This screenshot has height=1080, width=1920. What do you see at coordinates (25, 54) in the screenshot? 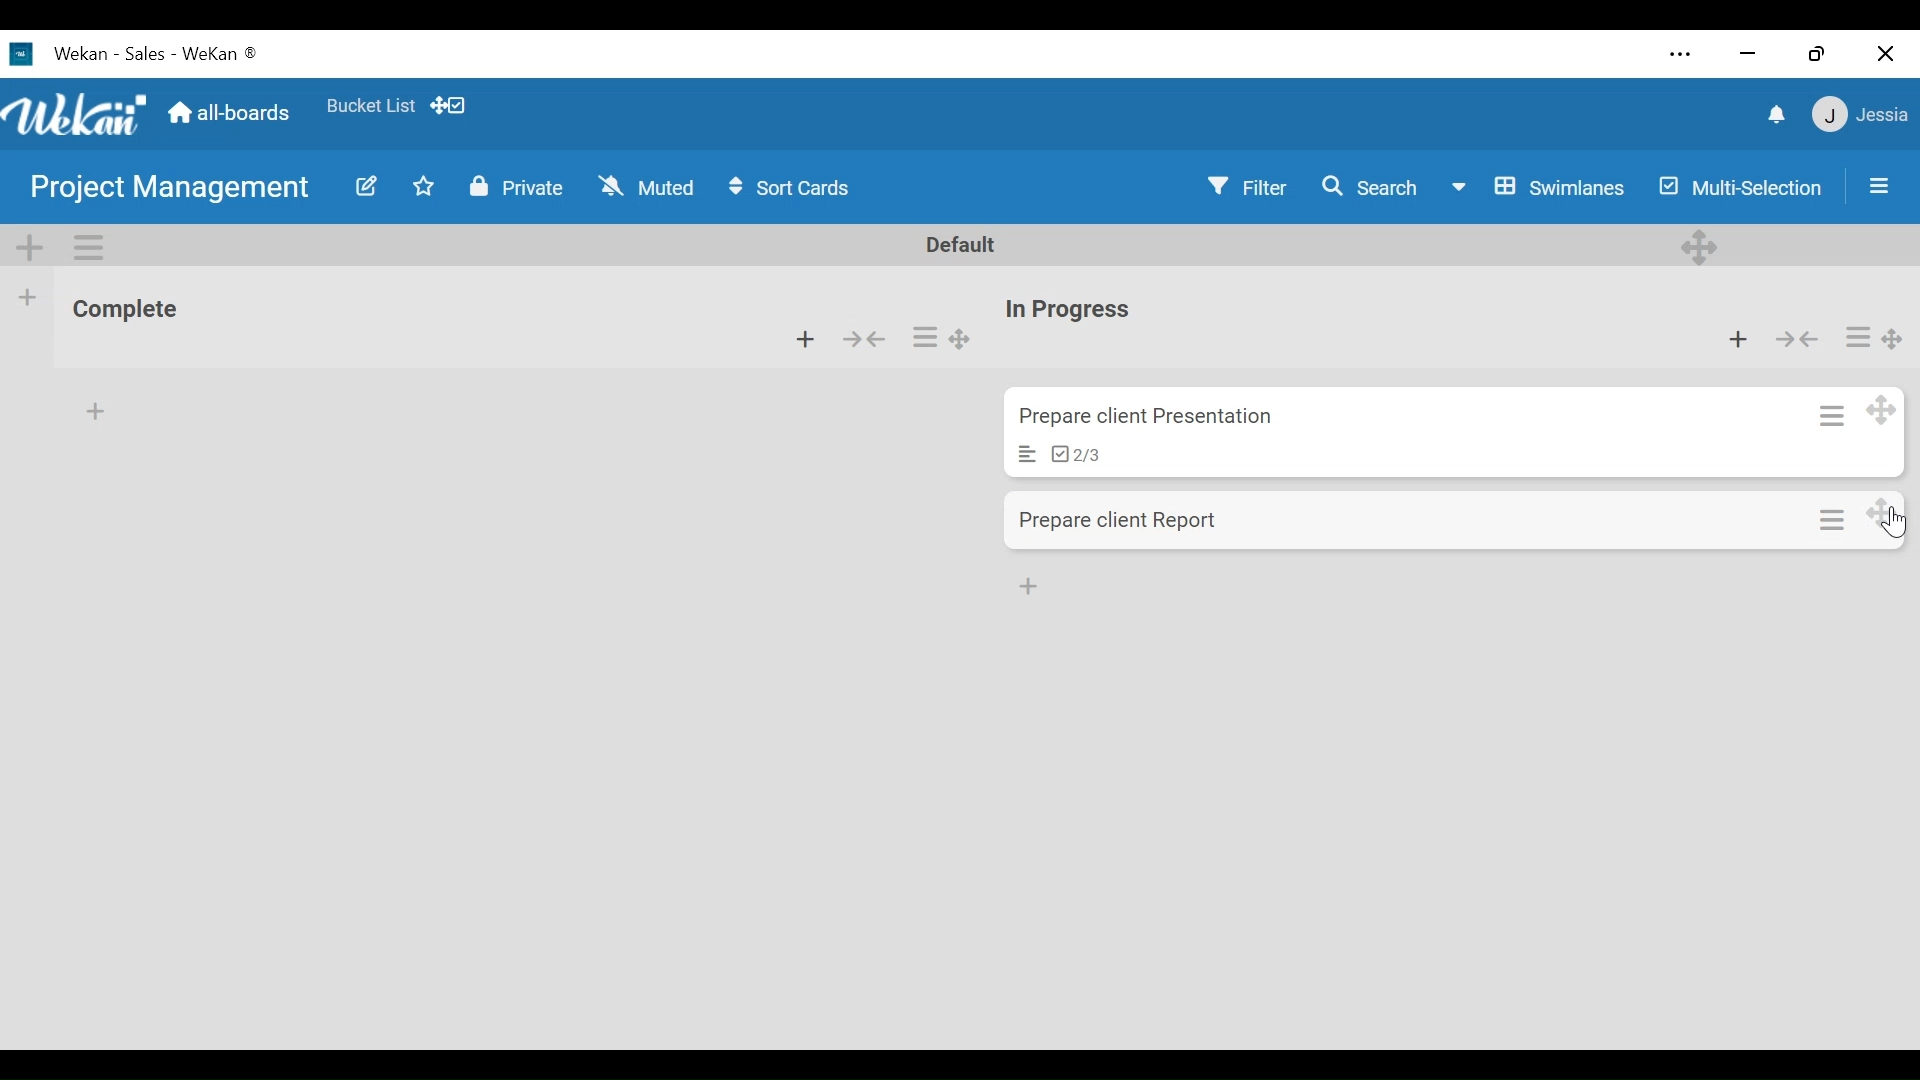
I see `Wekan logo` at bounding box center [25, 54].